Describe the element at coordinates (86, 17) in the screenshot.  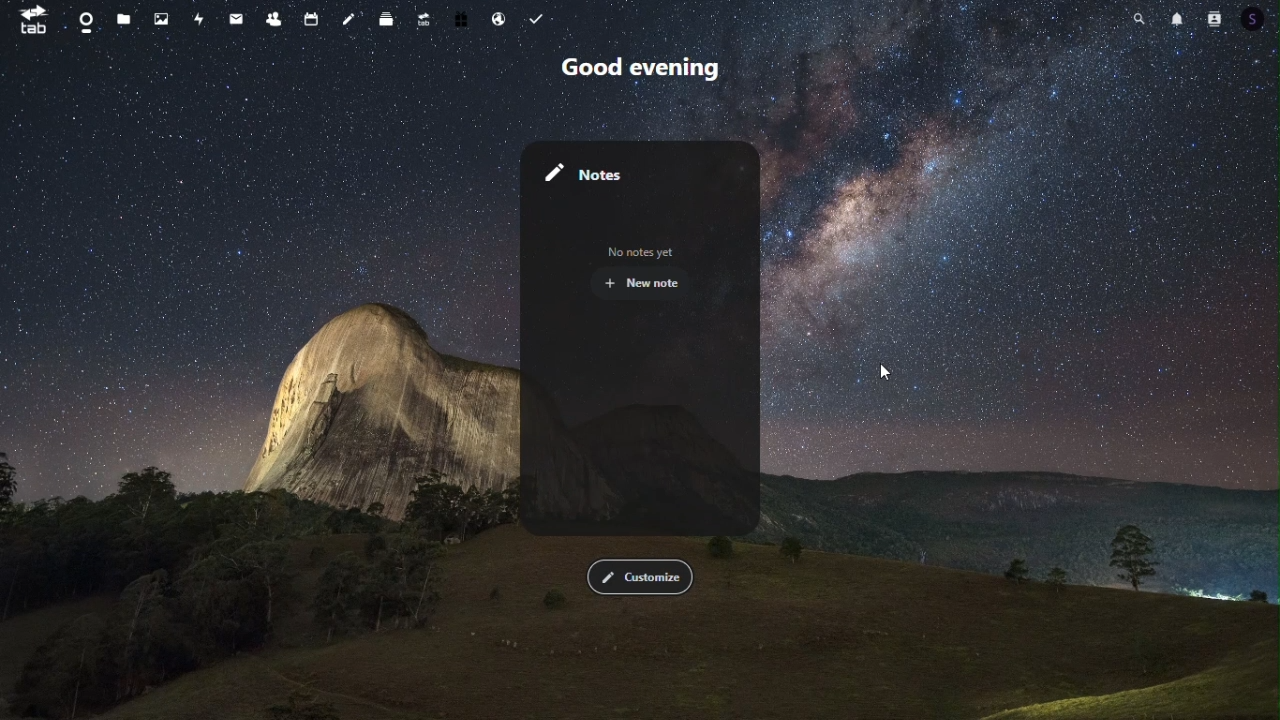
I see `Dashboard` at that location.